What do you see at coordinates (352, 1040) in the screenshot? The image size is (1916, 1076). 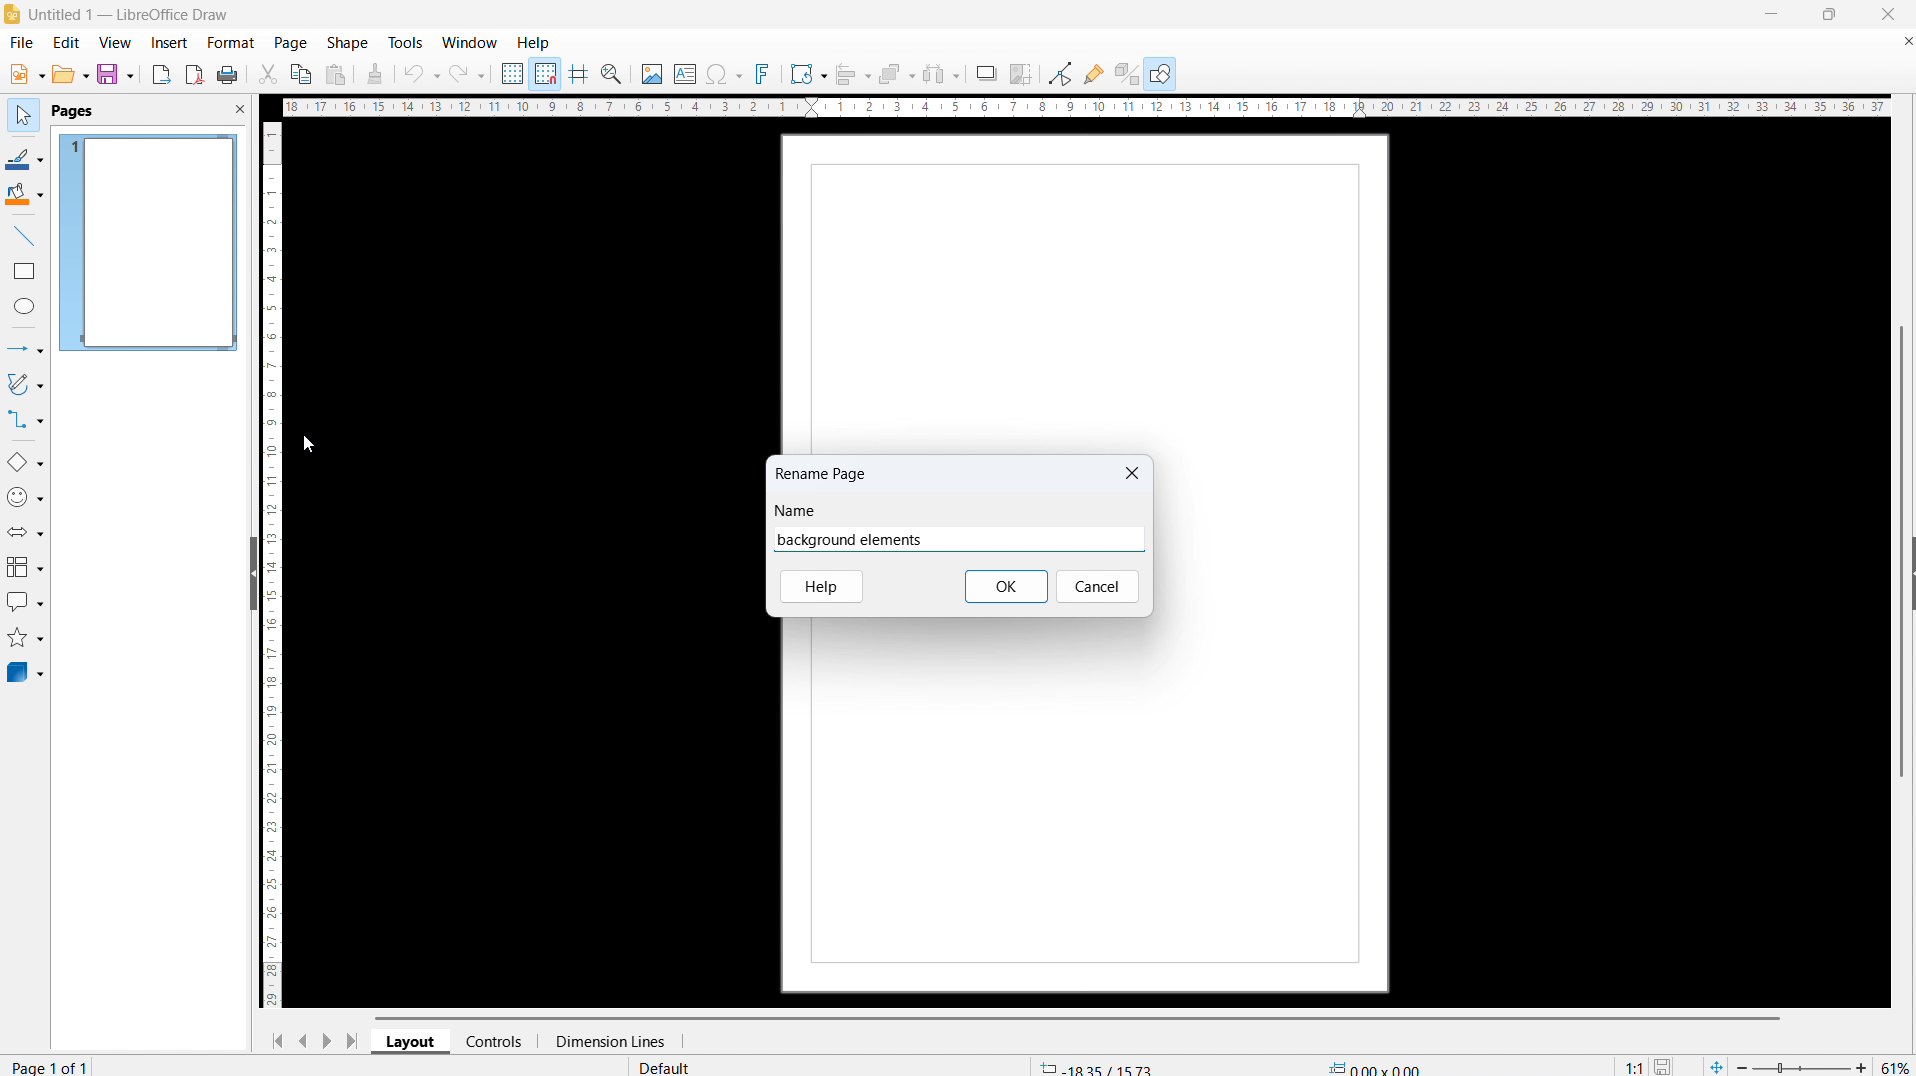 I see `go to last page` at bounding box center [352, 1040].